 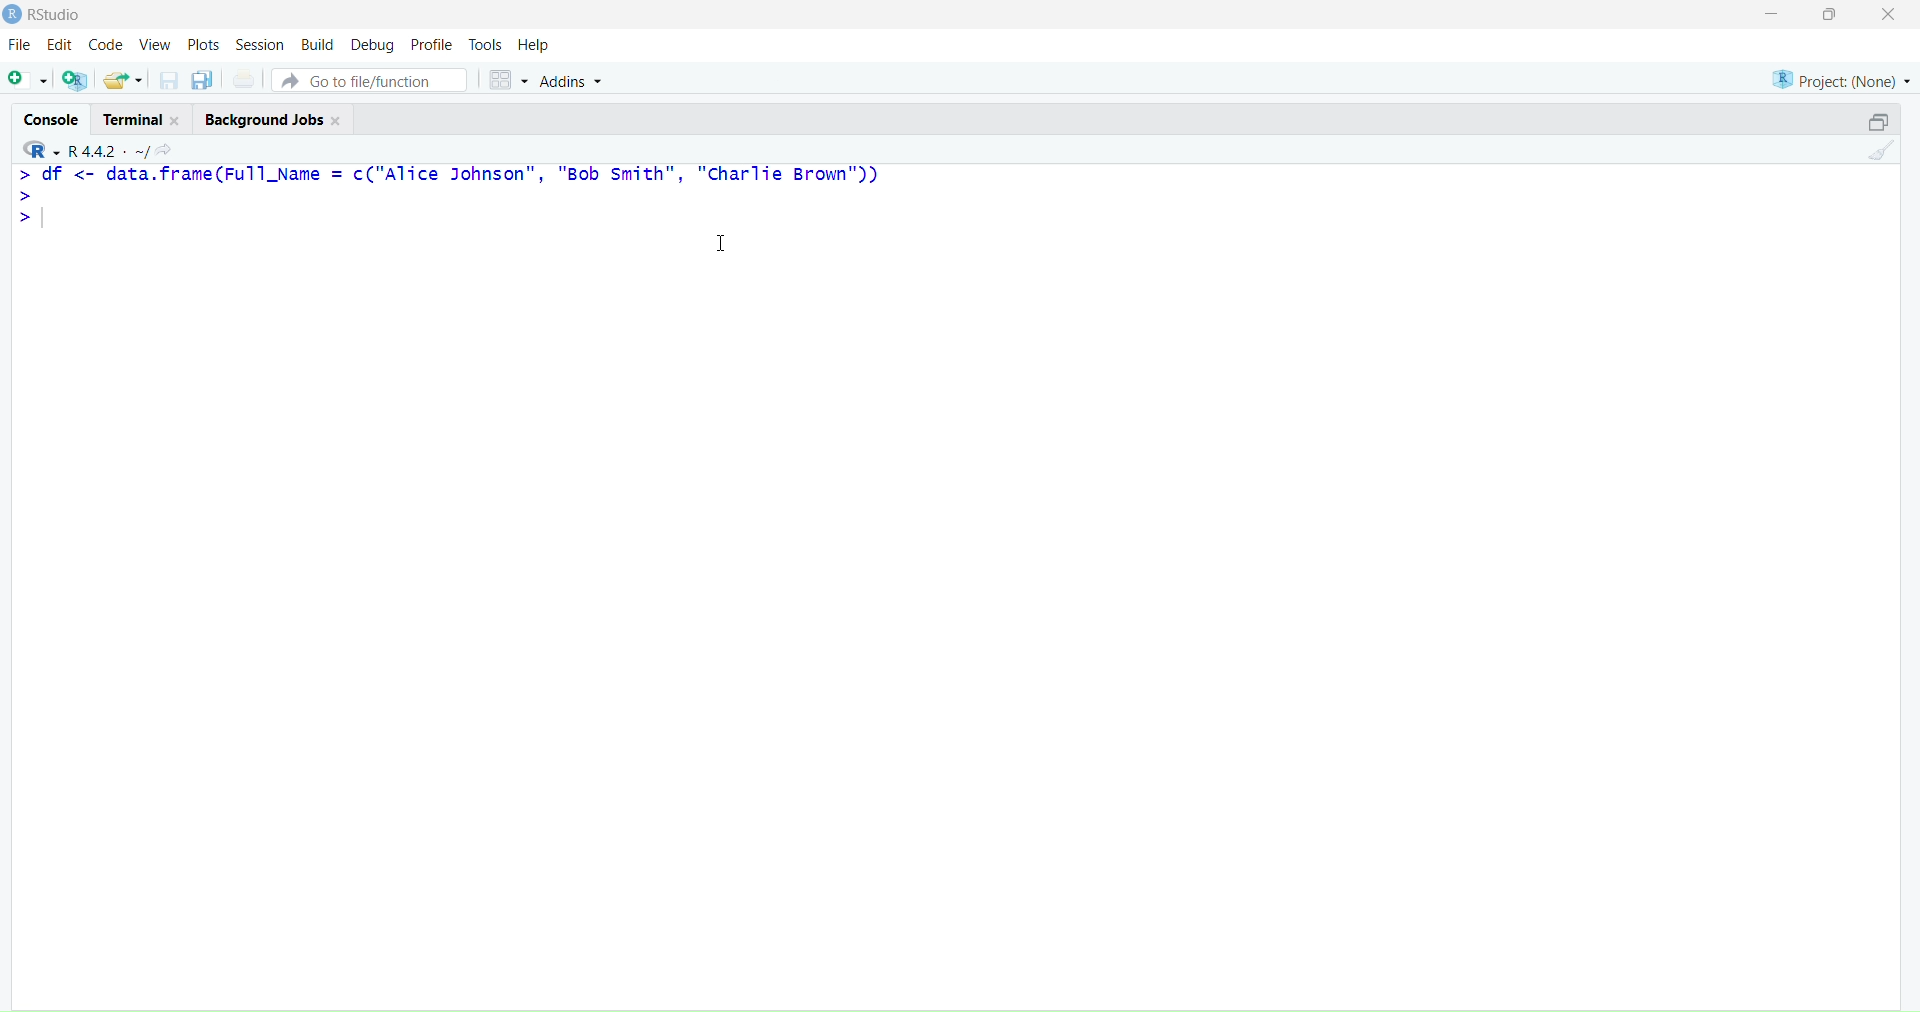 I want to click on Save current document (Ctrl + S), so click(x=168, y=81).